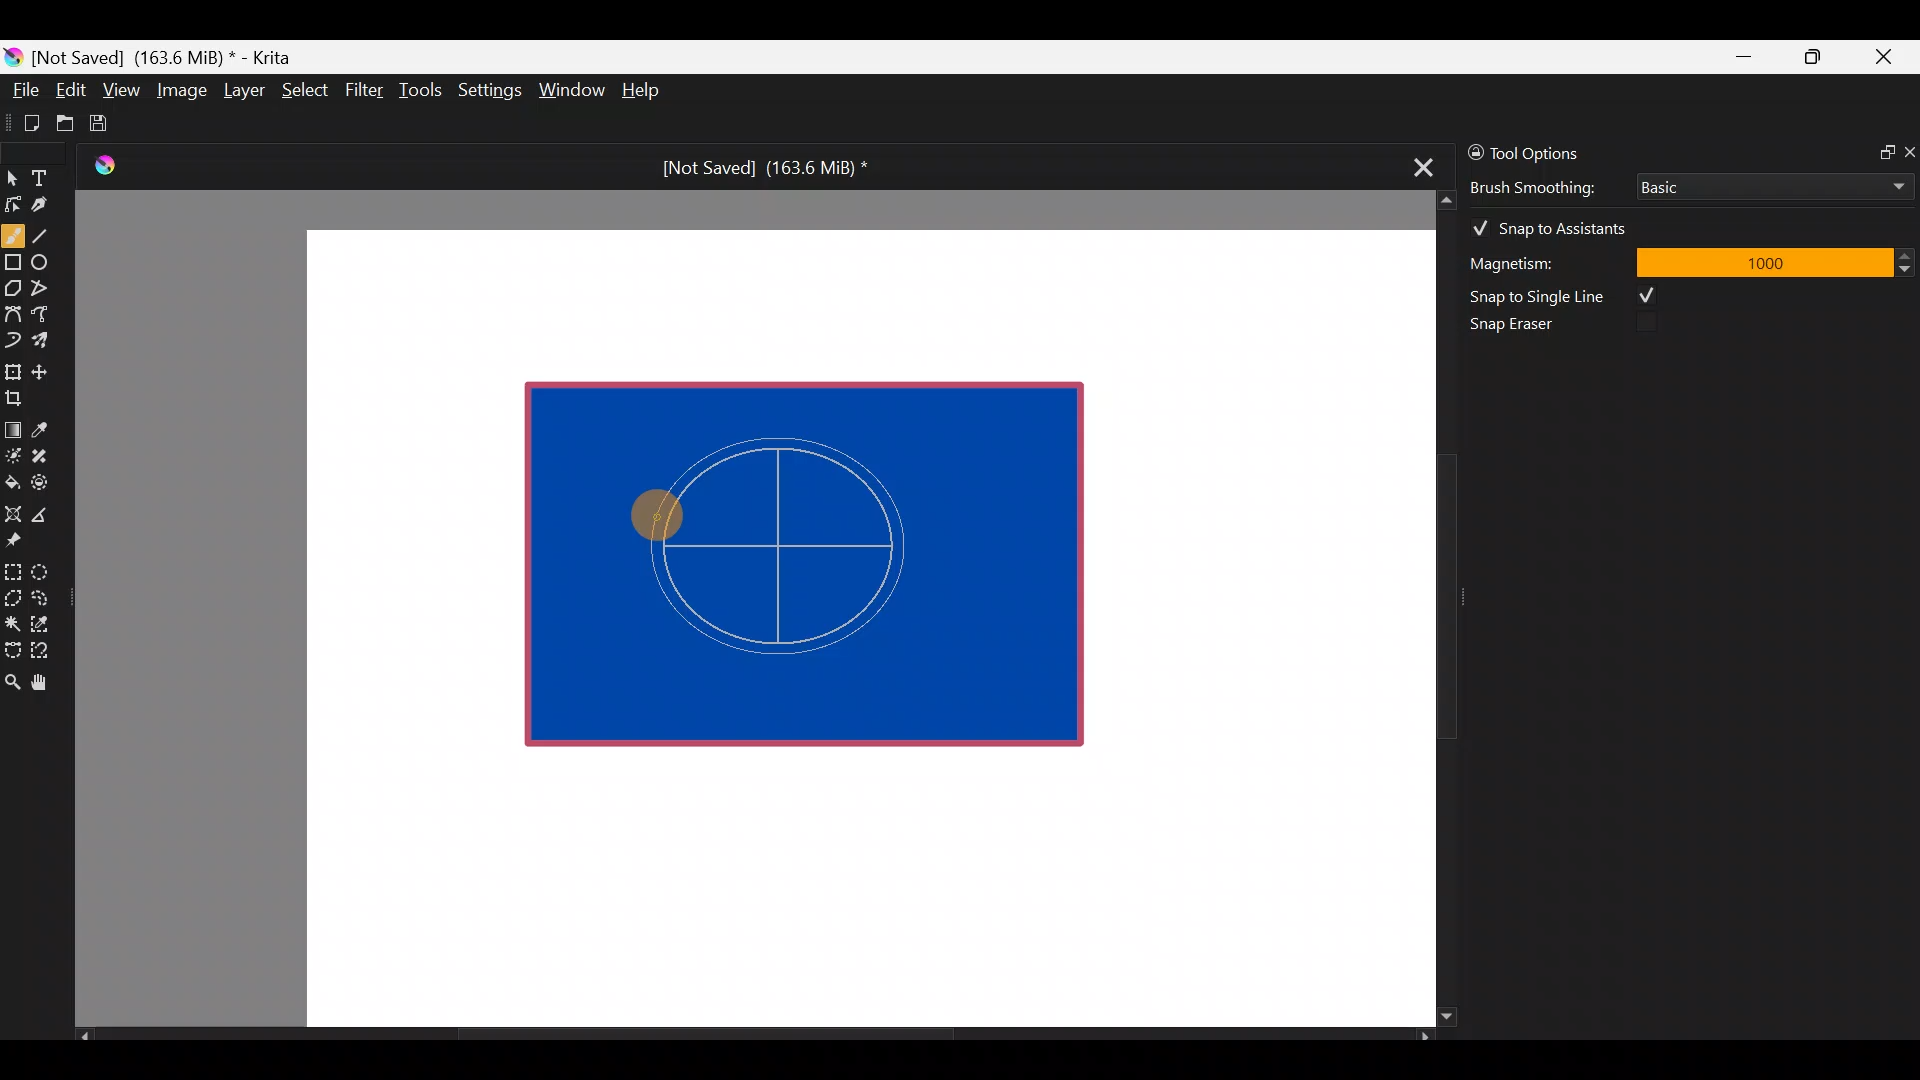  Describe the element at coordinates (14, 340) in the screenshot. I see `Dynamic brush tool` at that location.